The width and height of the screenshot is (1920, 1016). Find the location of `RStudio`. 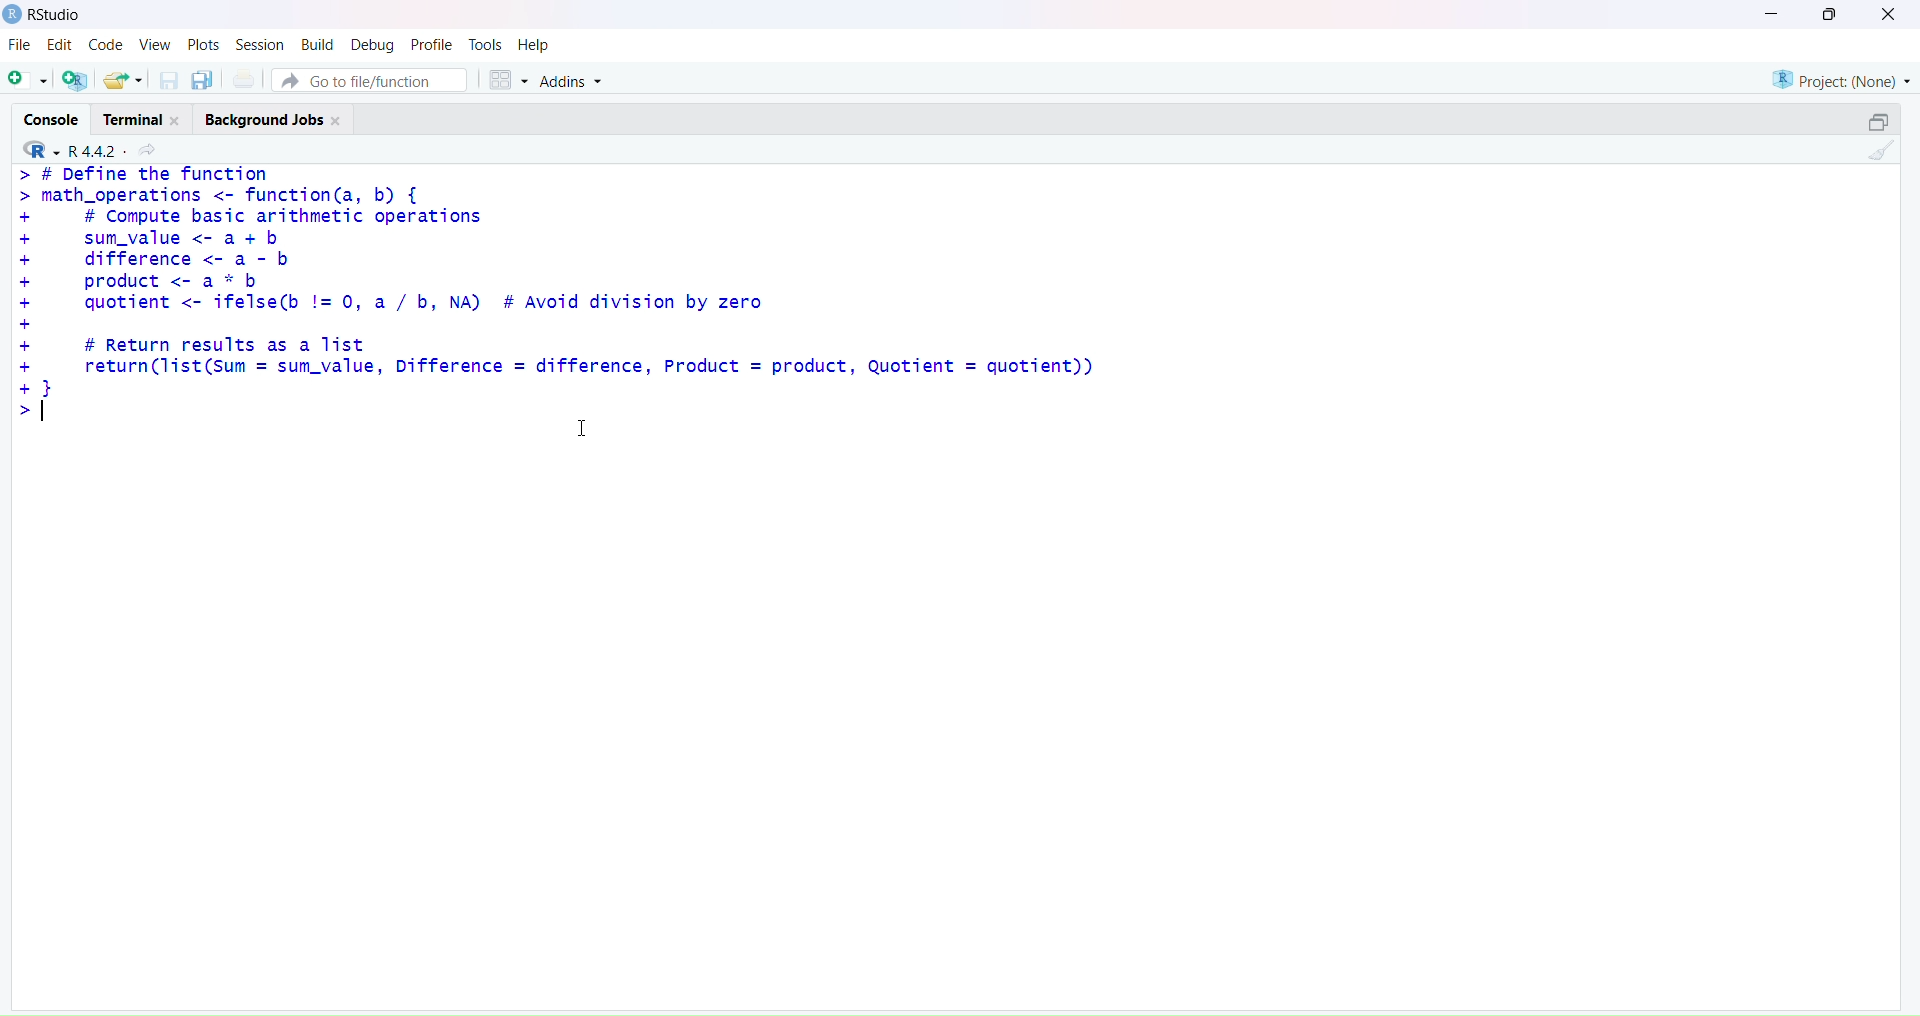

RStudio is located at coordinates (45, 15).